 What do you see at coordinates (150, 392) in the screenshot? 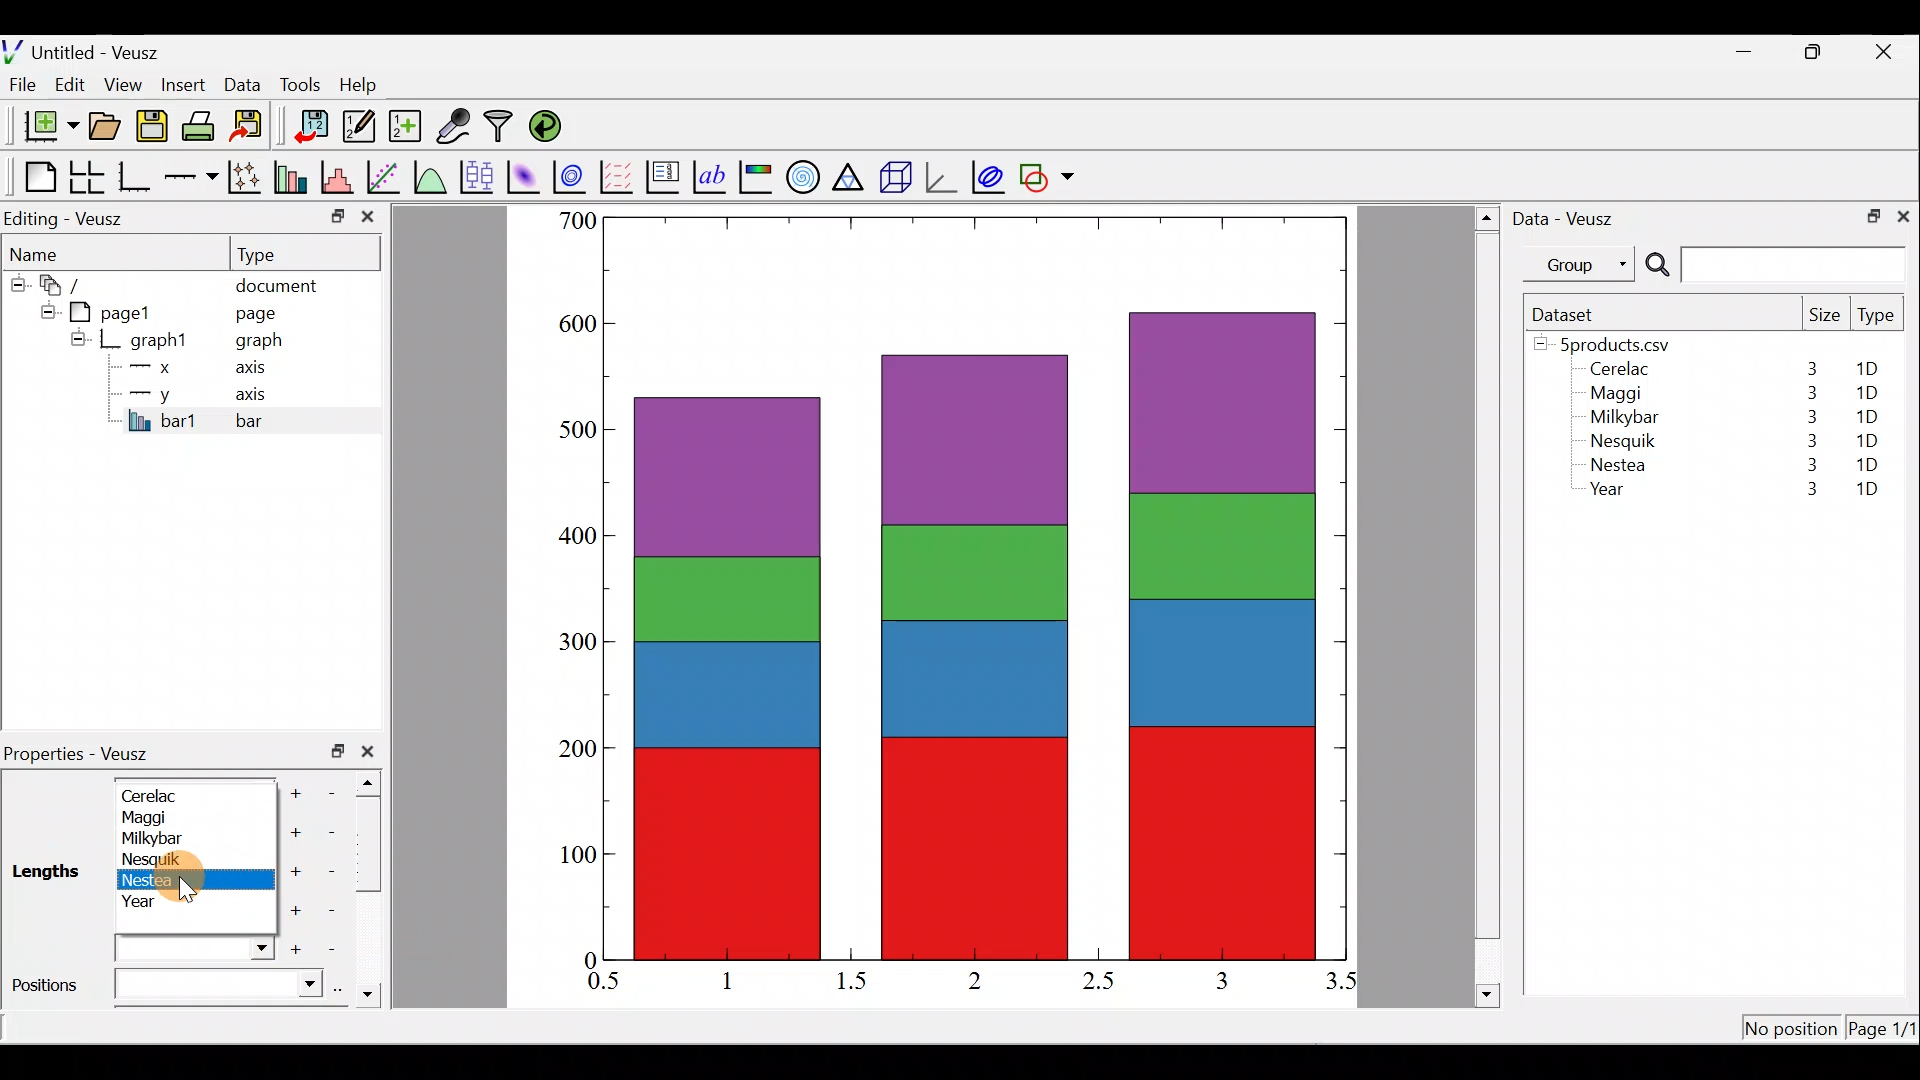
I see `y` at bounding box center [150, 392].